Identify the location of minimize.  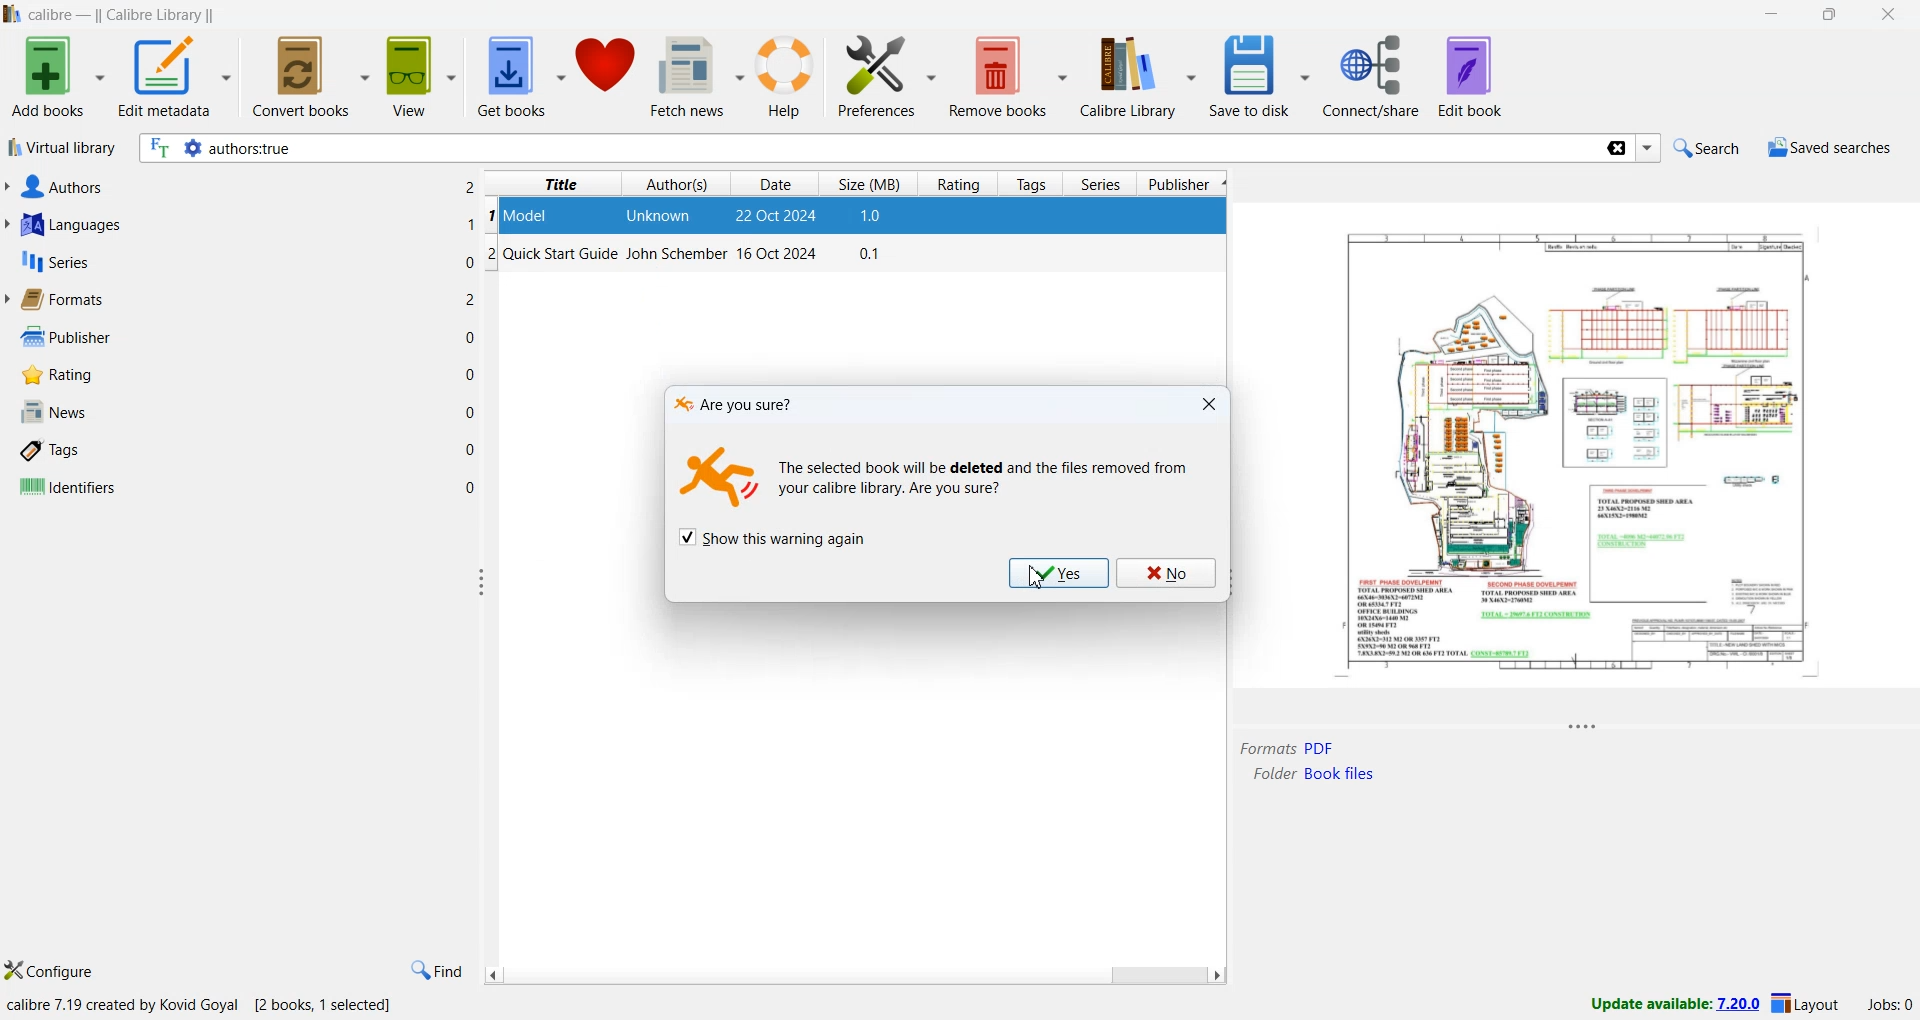
(1777, 16).